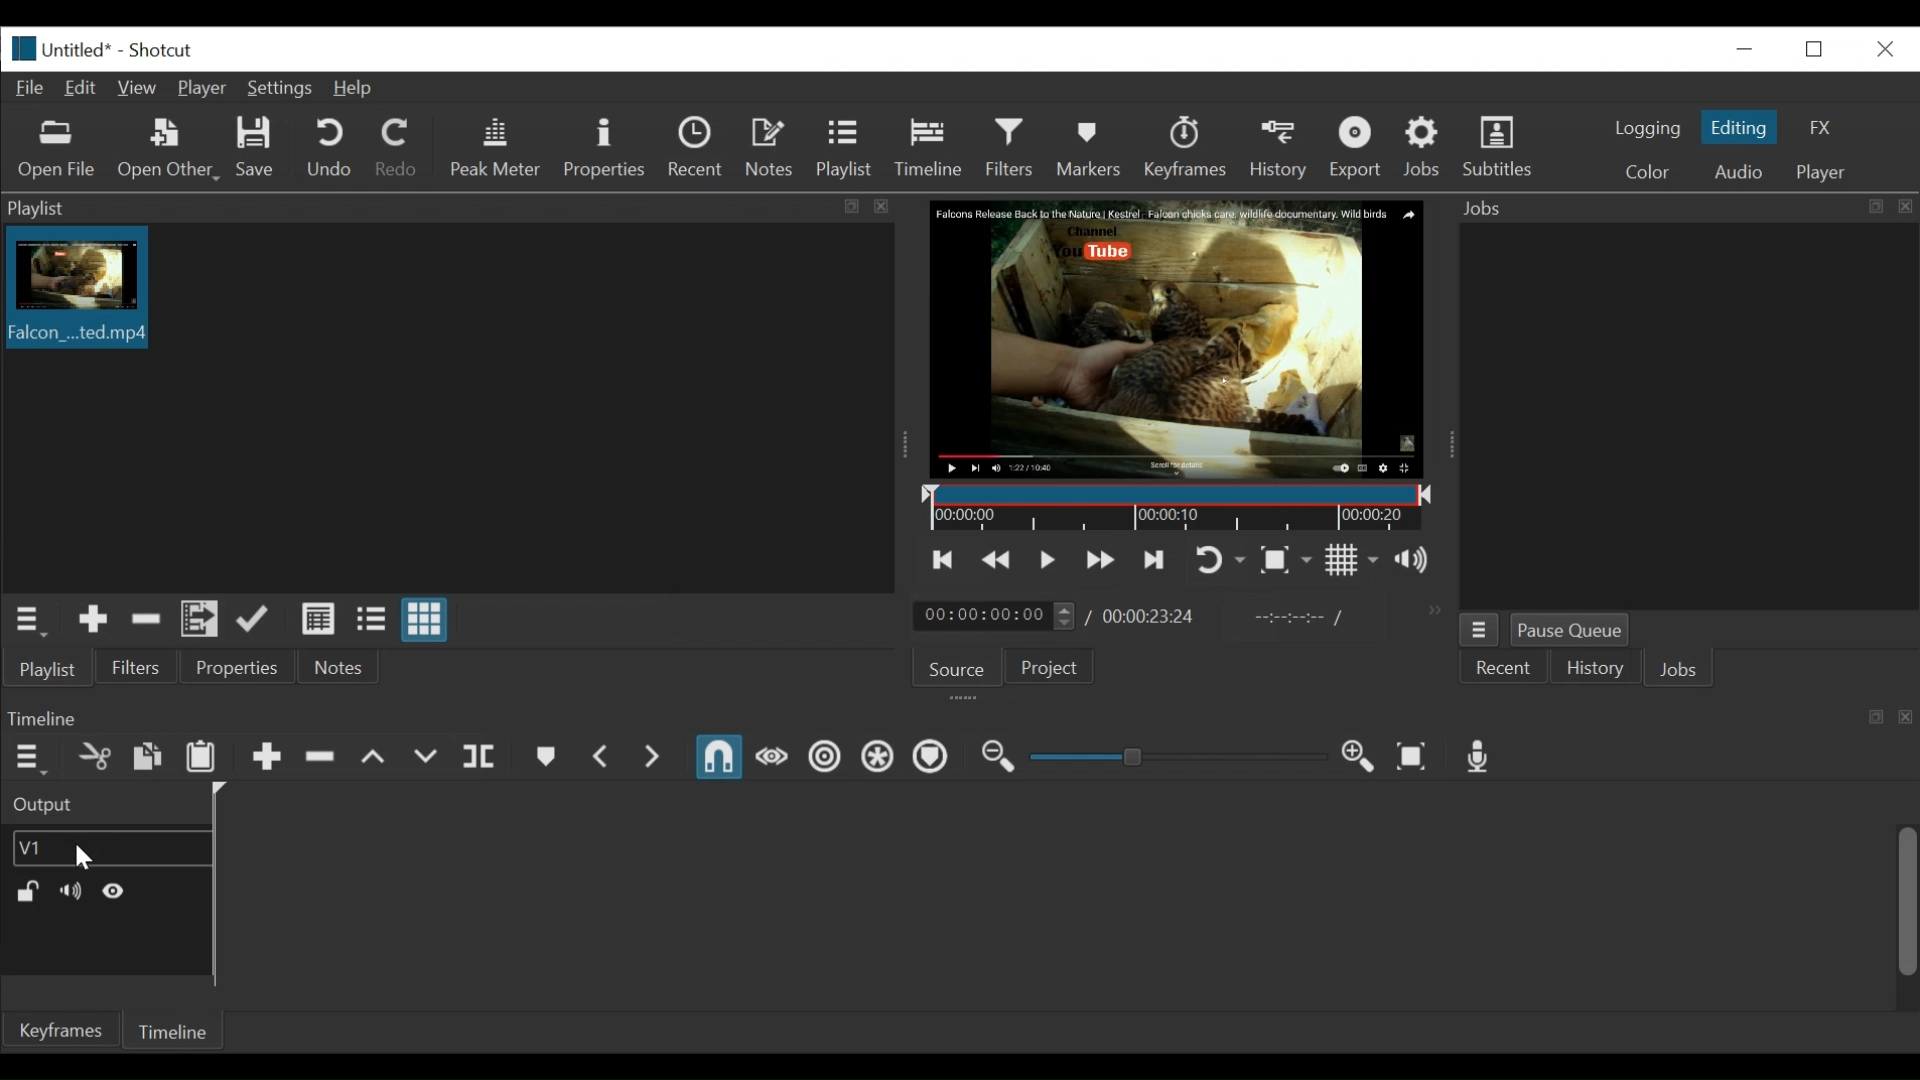 The image size is (1920, 1080). What do you see at coordinates (1480, 757) in the screenshot?
I see `Record audio` at bounding box center [1480, 757].